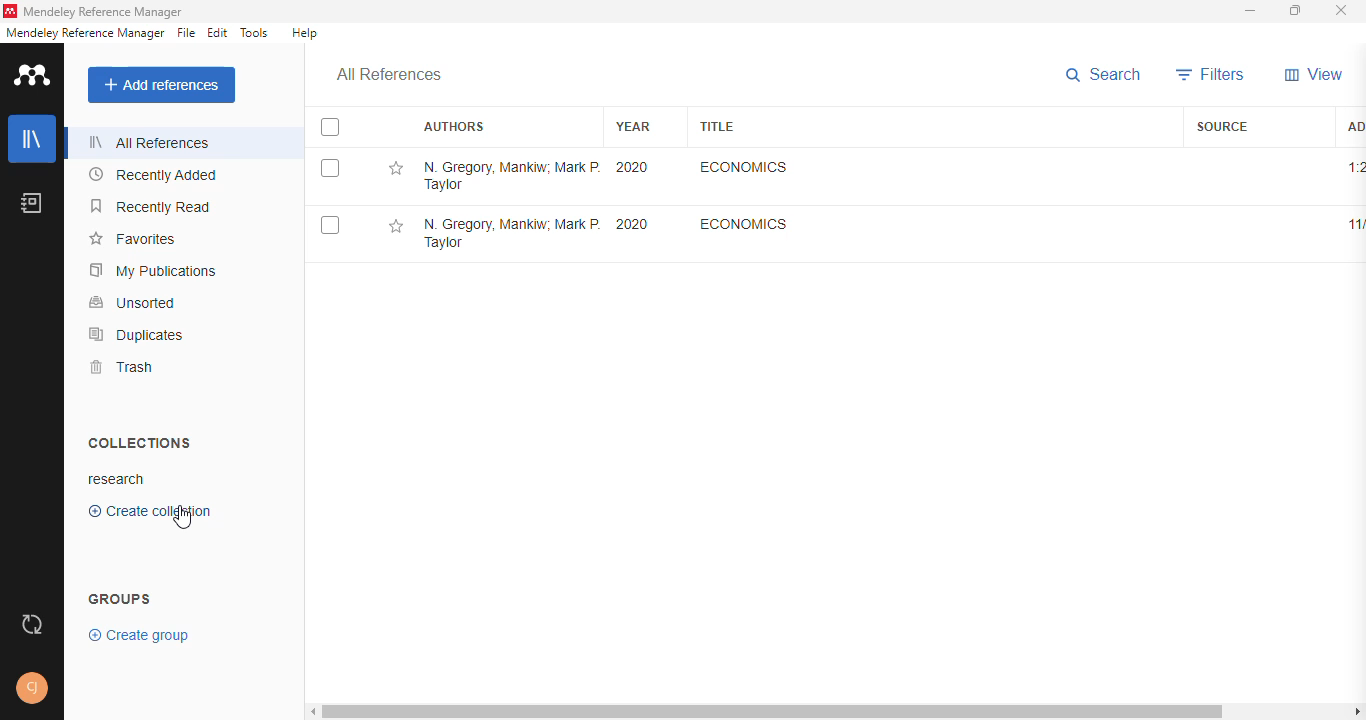 The width and height of the screenshot is (1366, 720). I want to click on recently added, so click(154, 175).